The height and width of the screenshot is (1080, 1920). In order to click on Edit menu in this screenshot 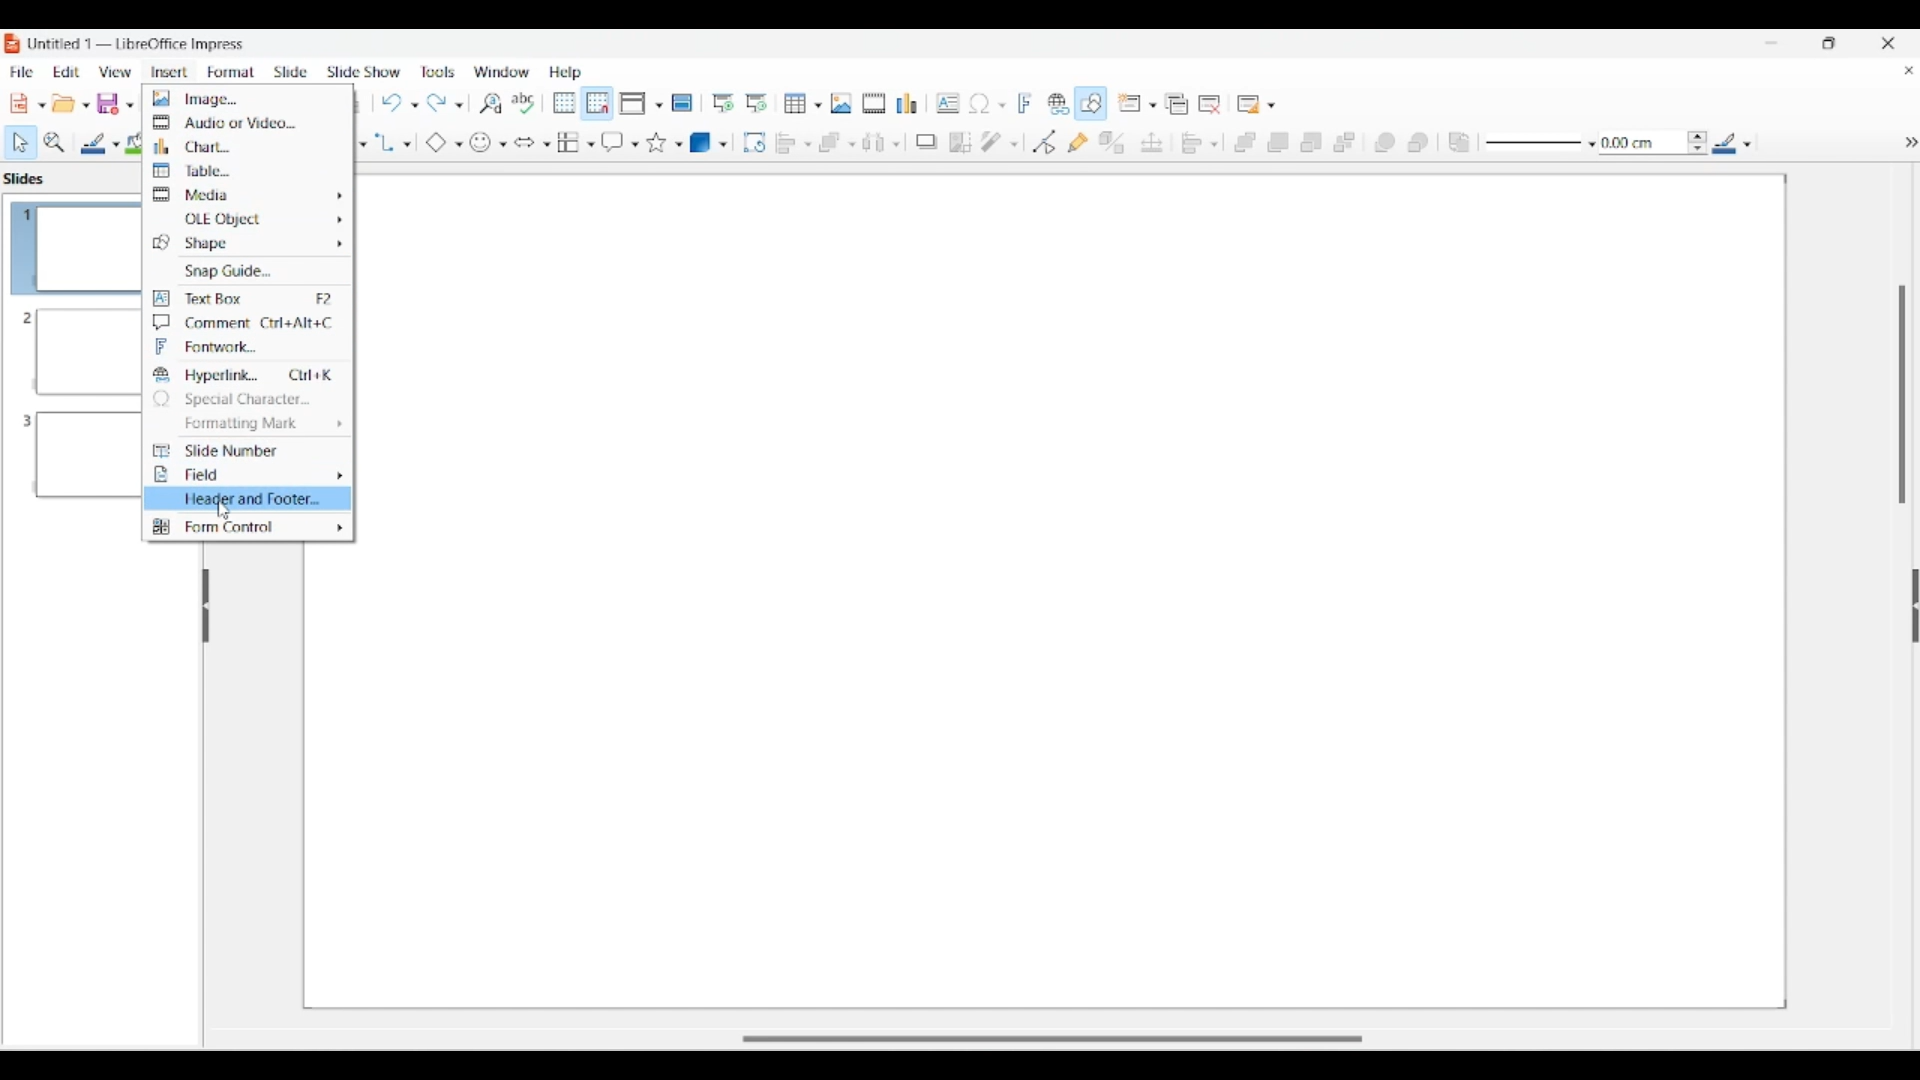, I will do `click(67, 72)`.